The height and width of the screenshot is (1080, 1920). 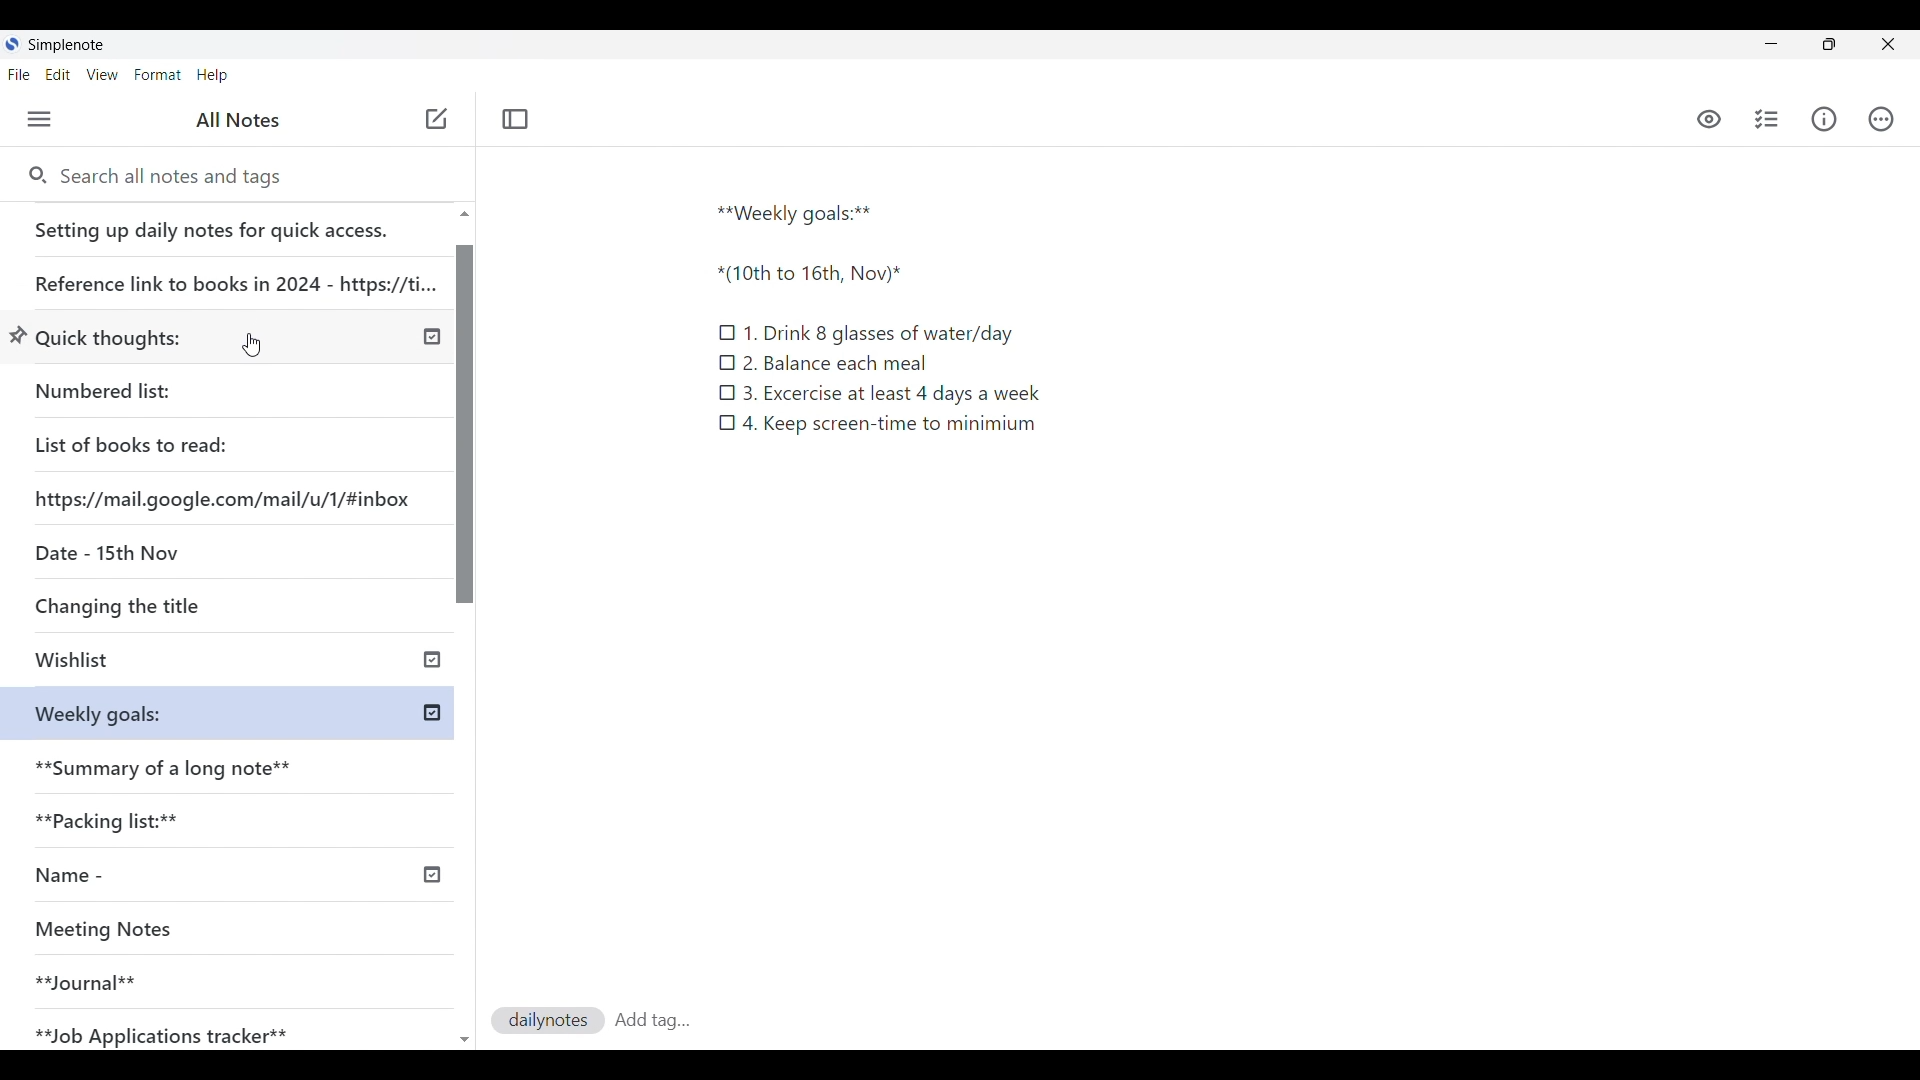 I want to click on Journal, so click(x=199, y=974).